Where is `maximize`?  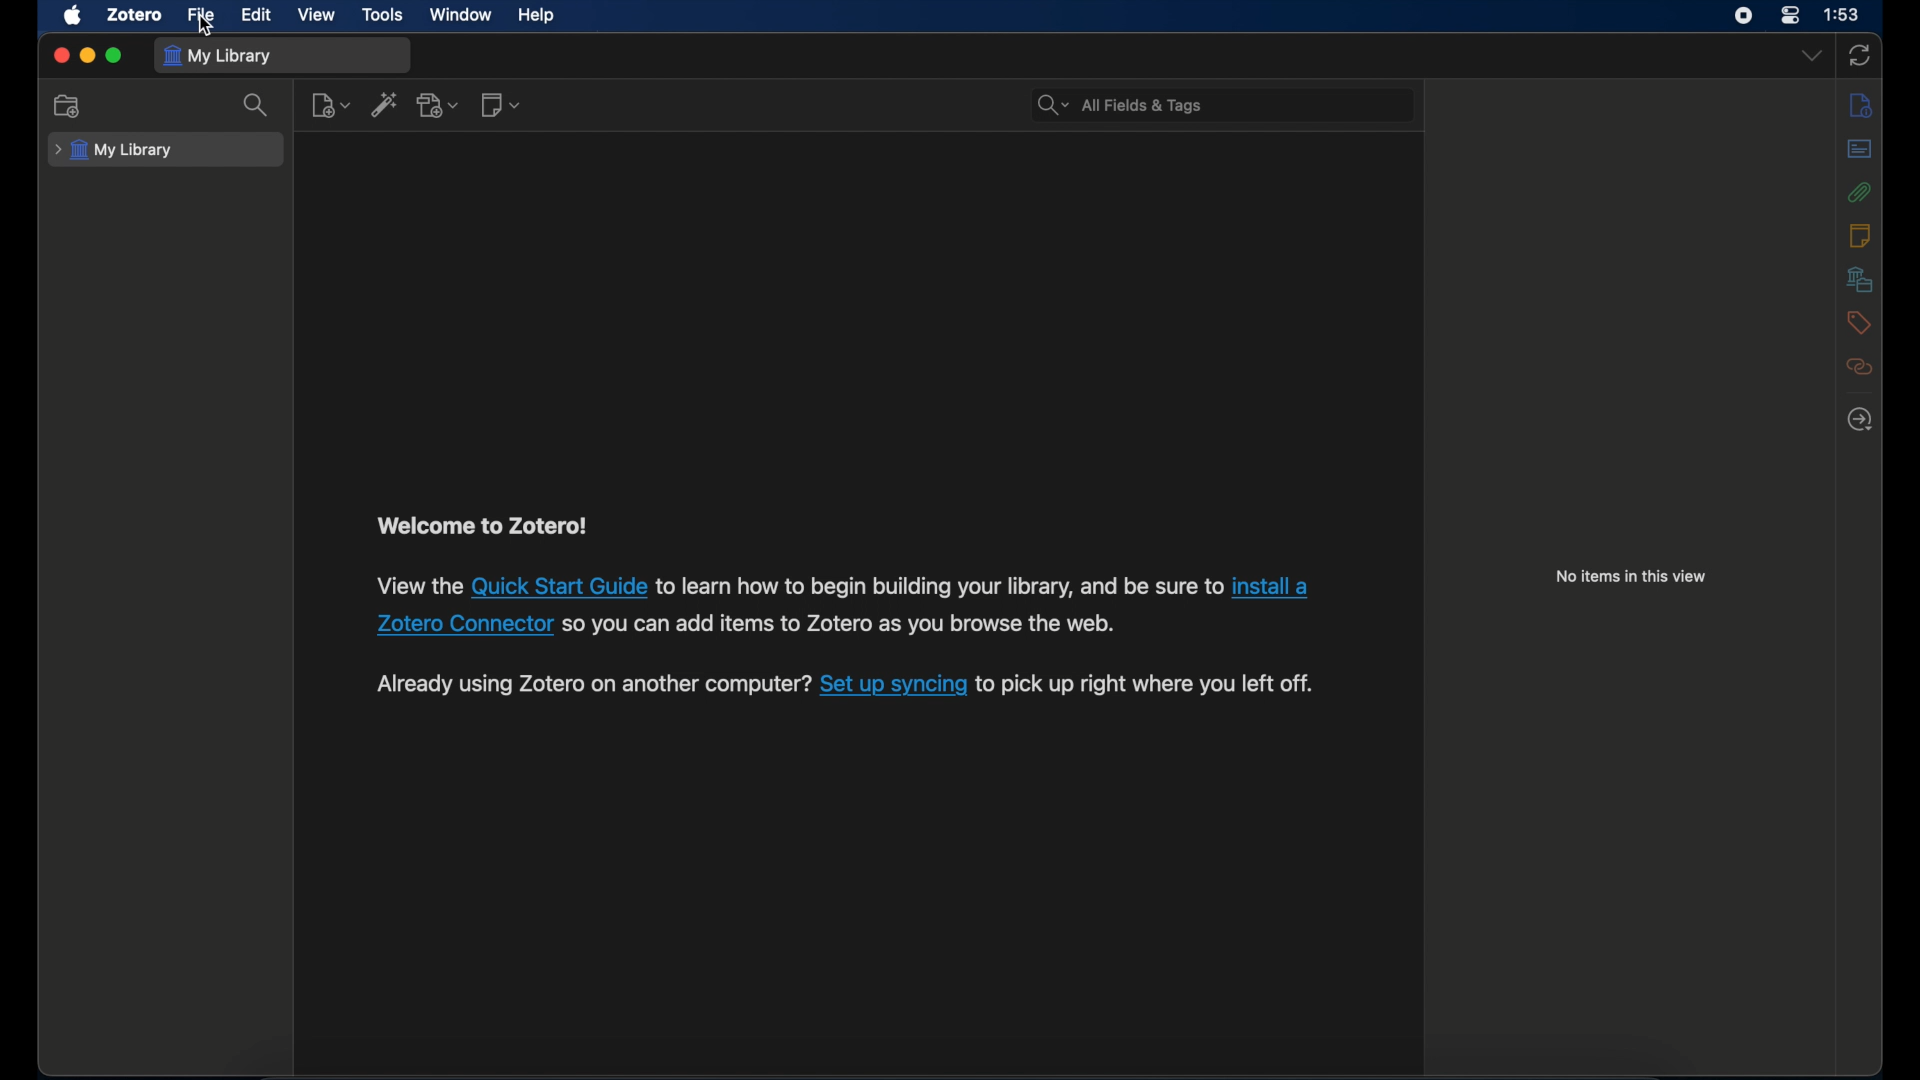
maximize is located at coordinates (114, 56).